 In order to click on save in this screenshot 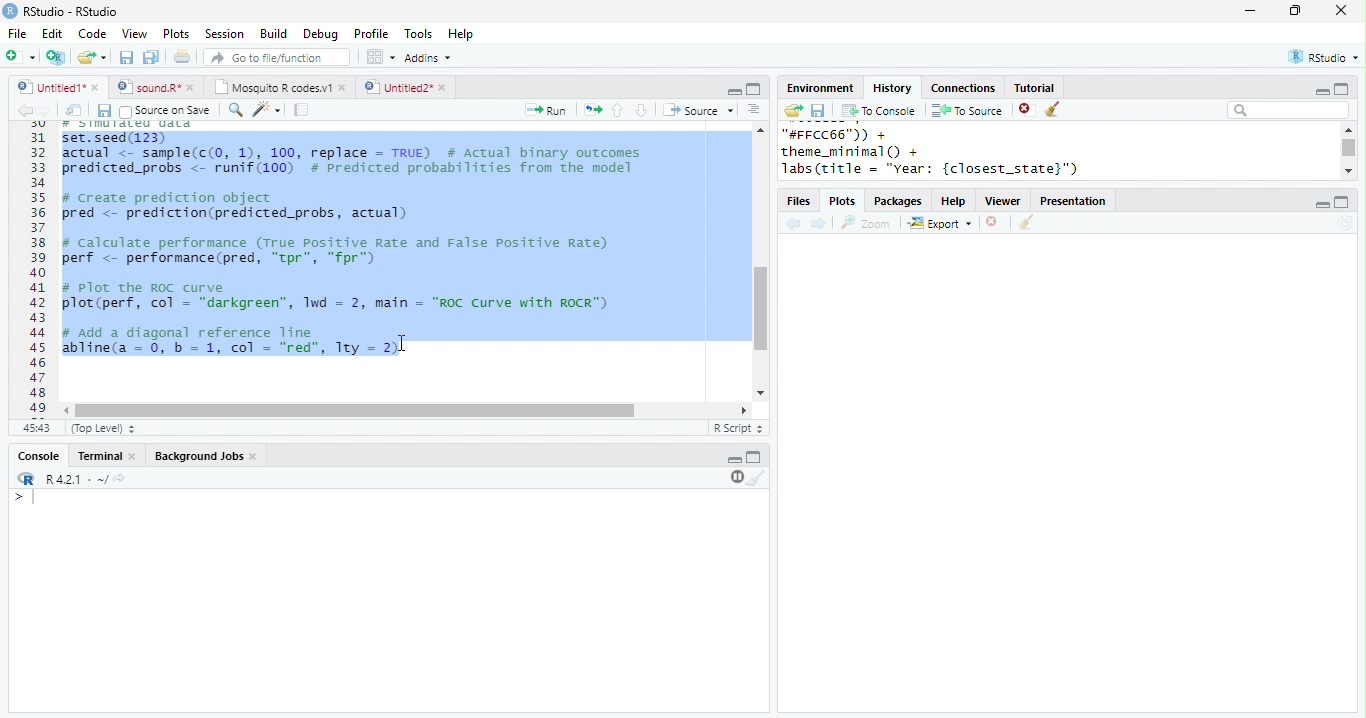, I will do `click(818, 111)`.